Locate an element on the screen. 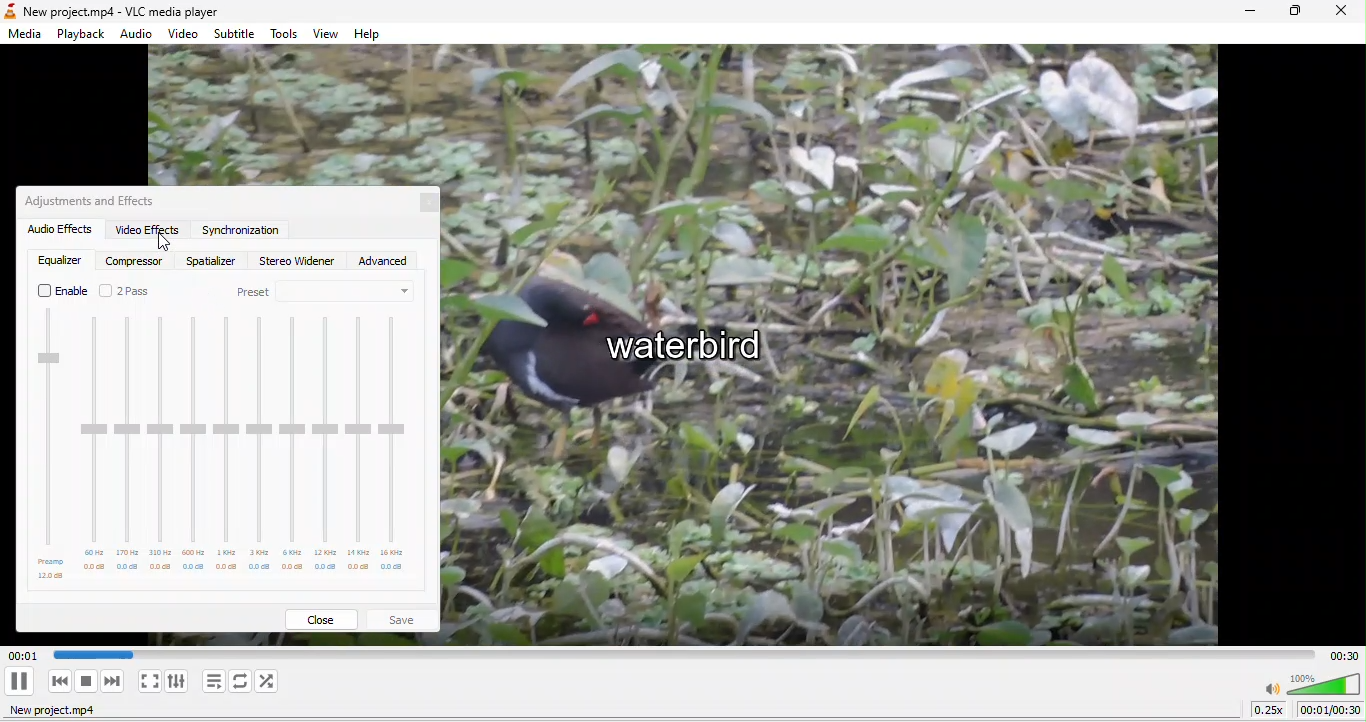 The width and height of the screenshot is (1366, 722). preamo bar is located at coordinates (51, 445).